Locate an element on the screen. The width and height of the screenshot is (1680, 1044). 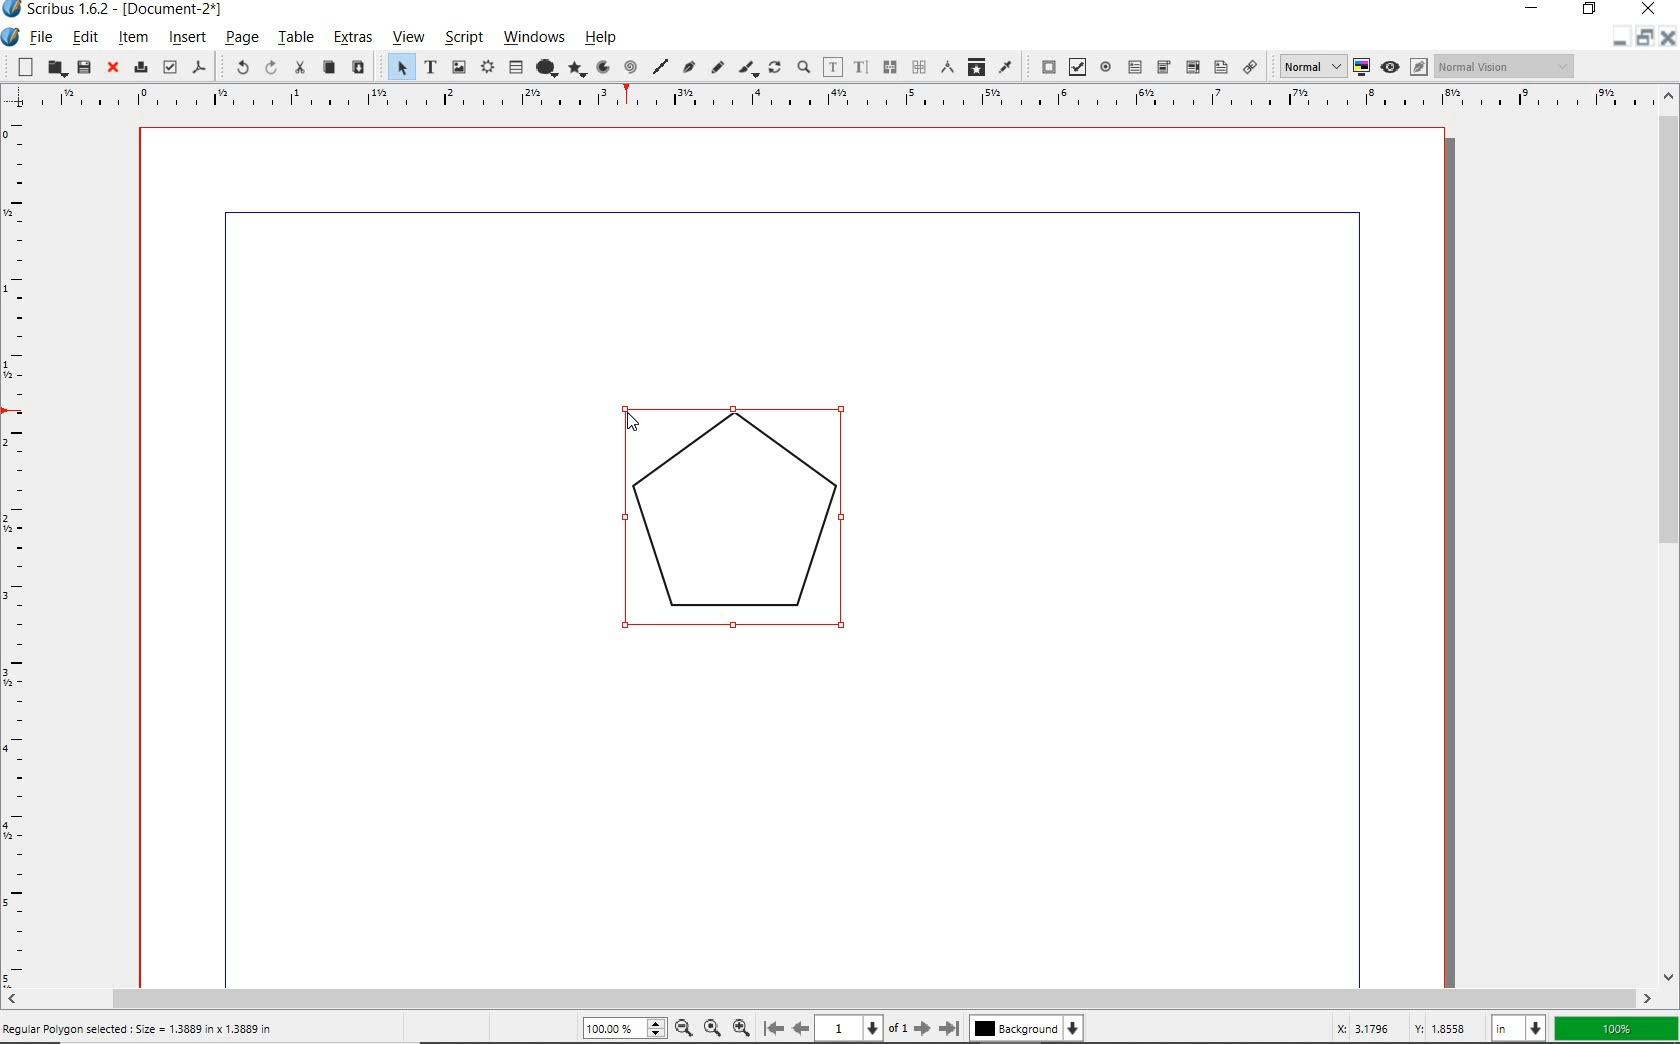
pdf combo box is located at coordinates (1163, 67).